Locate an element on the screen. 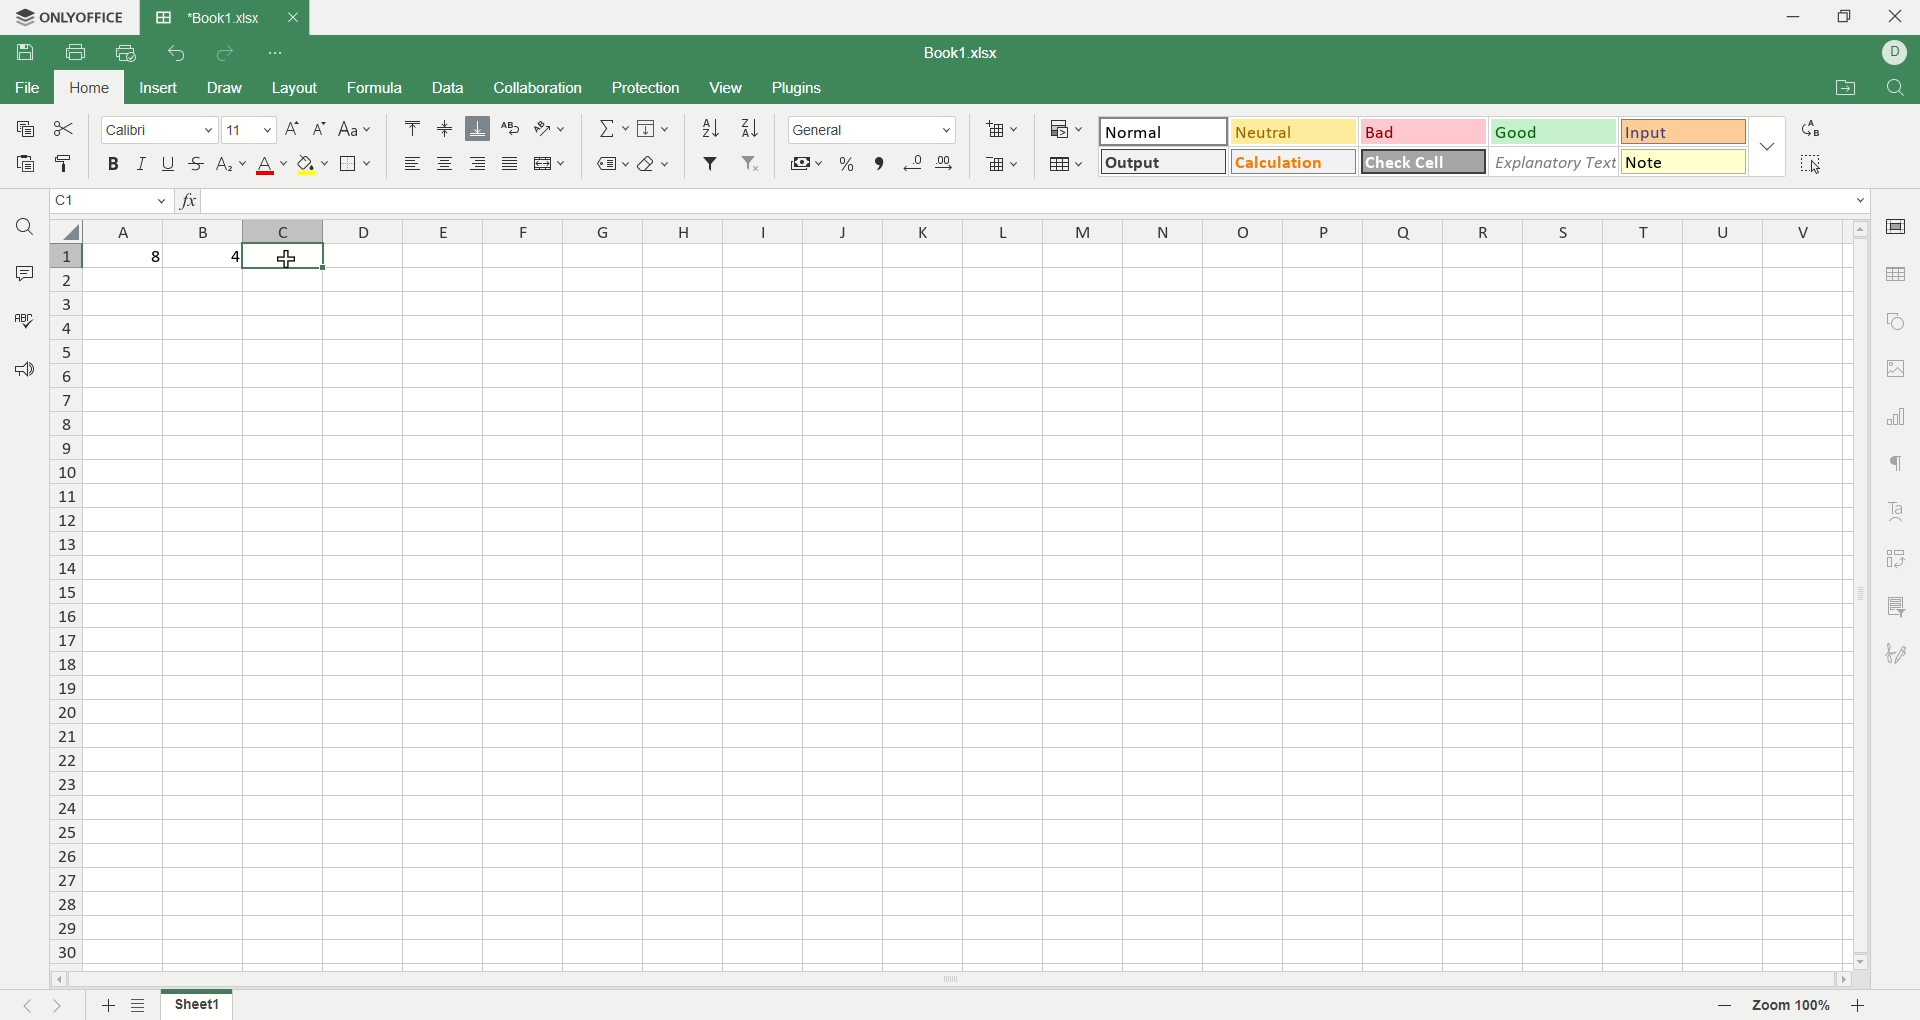 The width and height of the screenshot is (1920, 1020). sort descending is located at coordinates (752, 128).